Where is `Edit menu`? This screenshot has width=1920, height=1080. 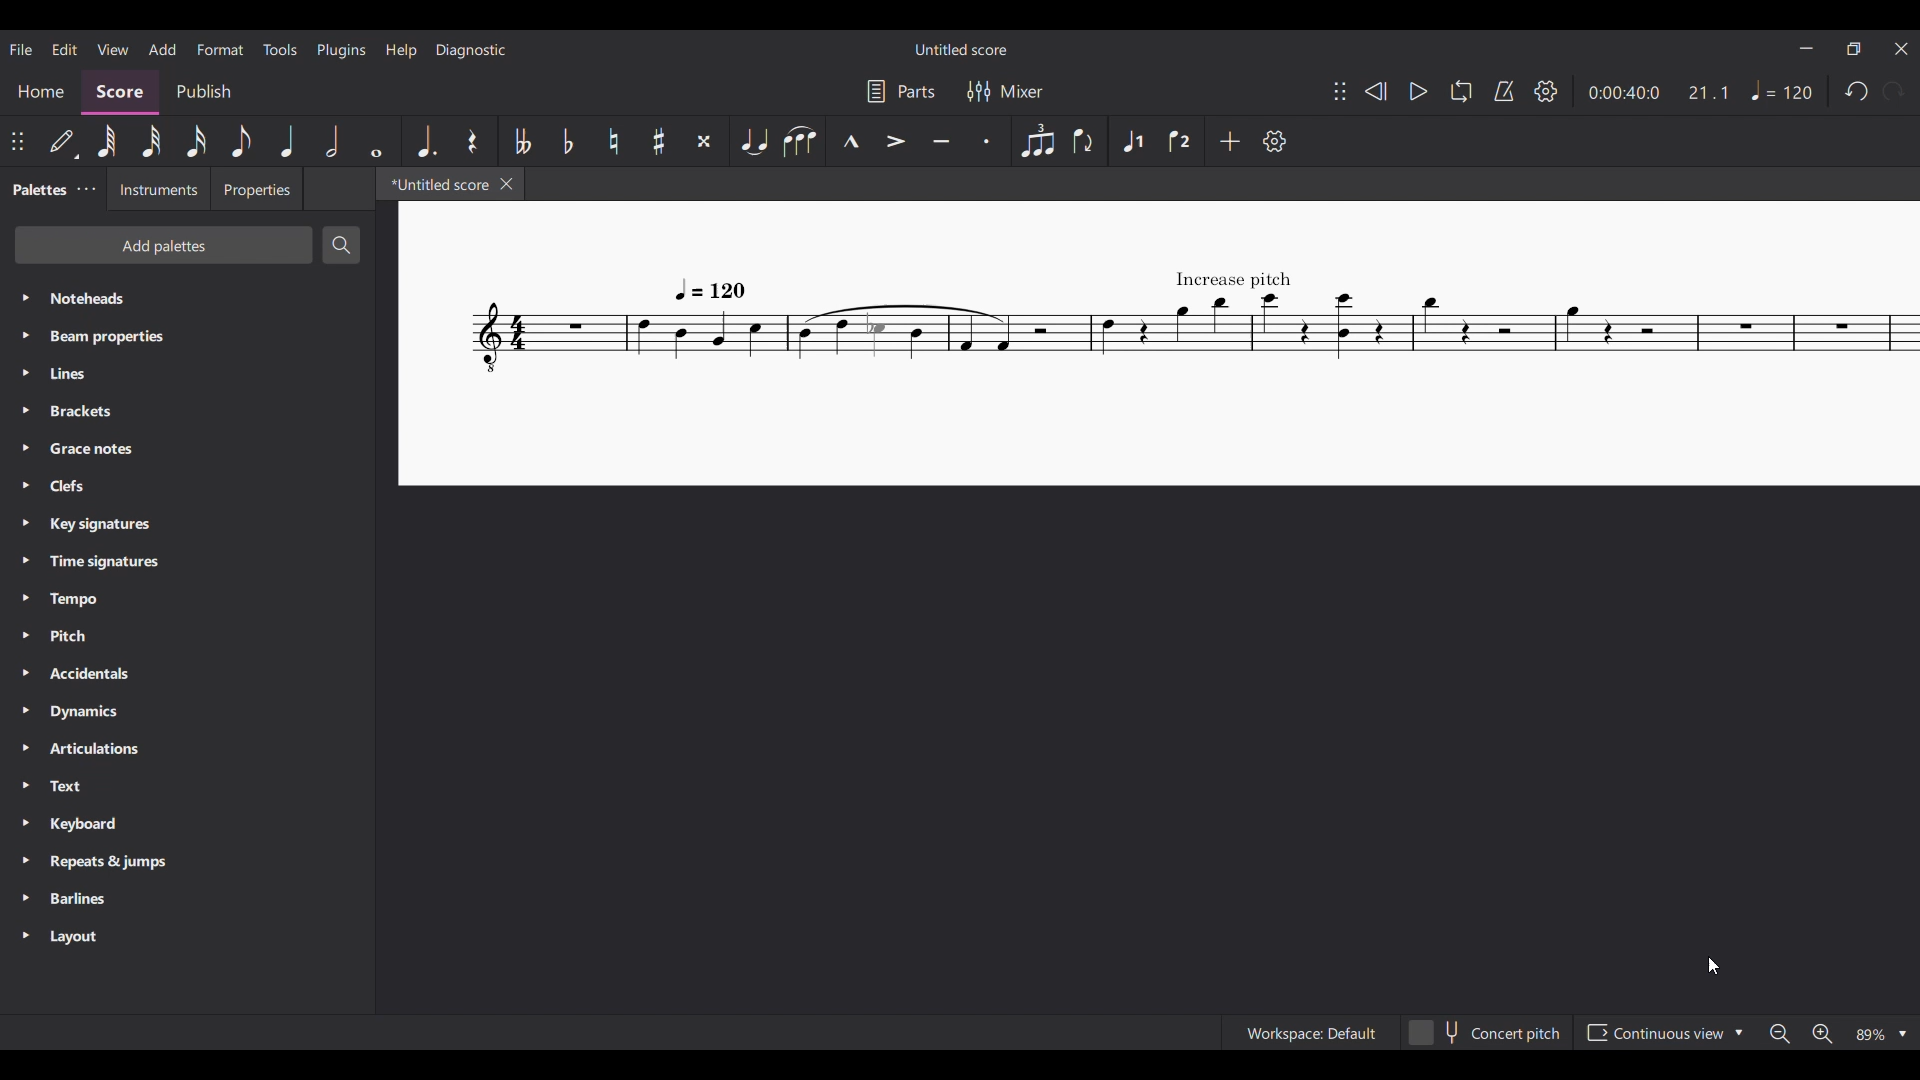
Edit menu is located at coordinates (65, 48).